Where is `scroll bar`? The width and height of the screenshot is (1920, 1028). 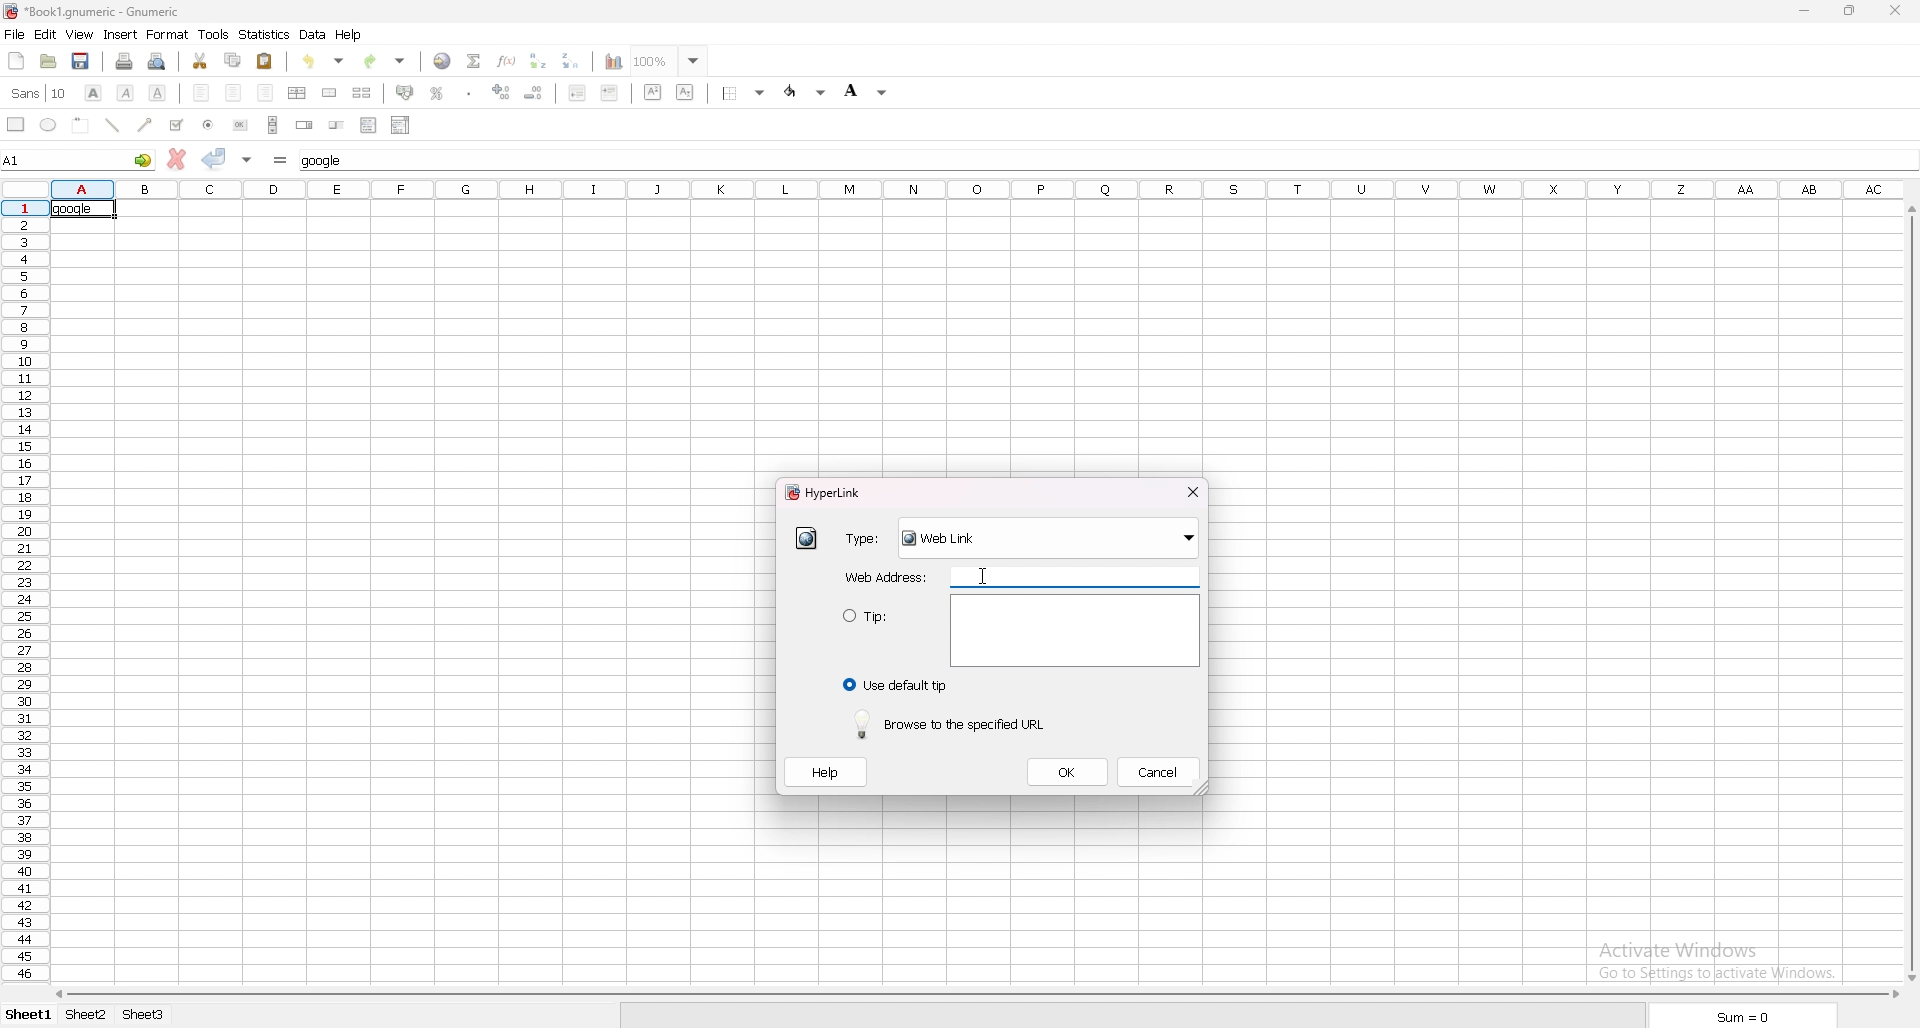
scroll bar is located at coordinates (975, 994).